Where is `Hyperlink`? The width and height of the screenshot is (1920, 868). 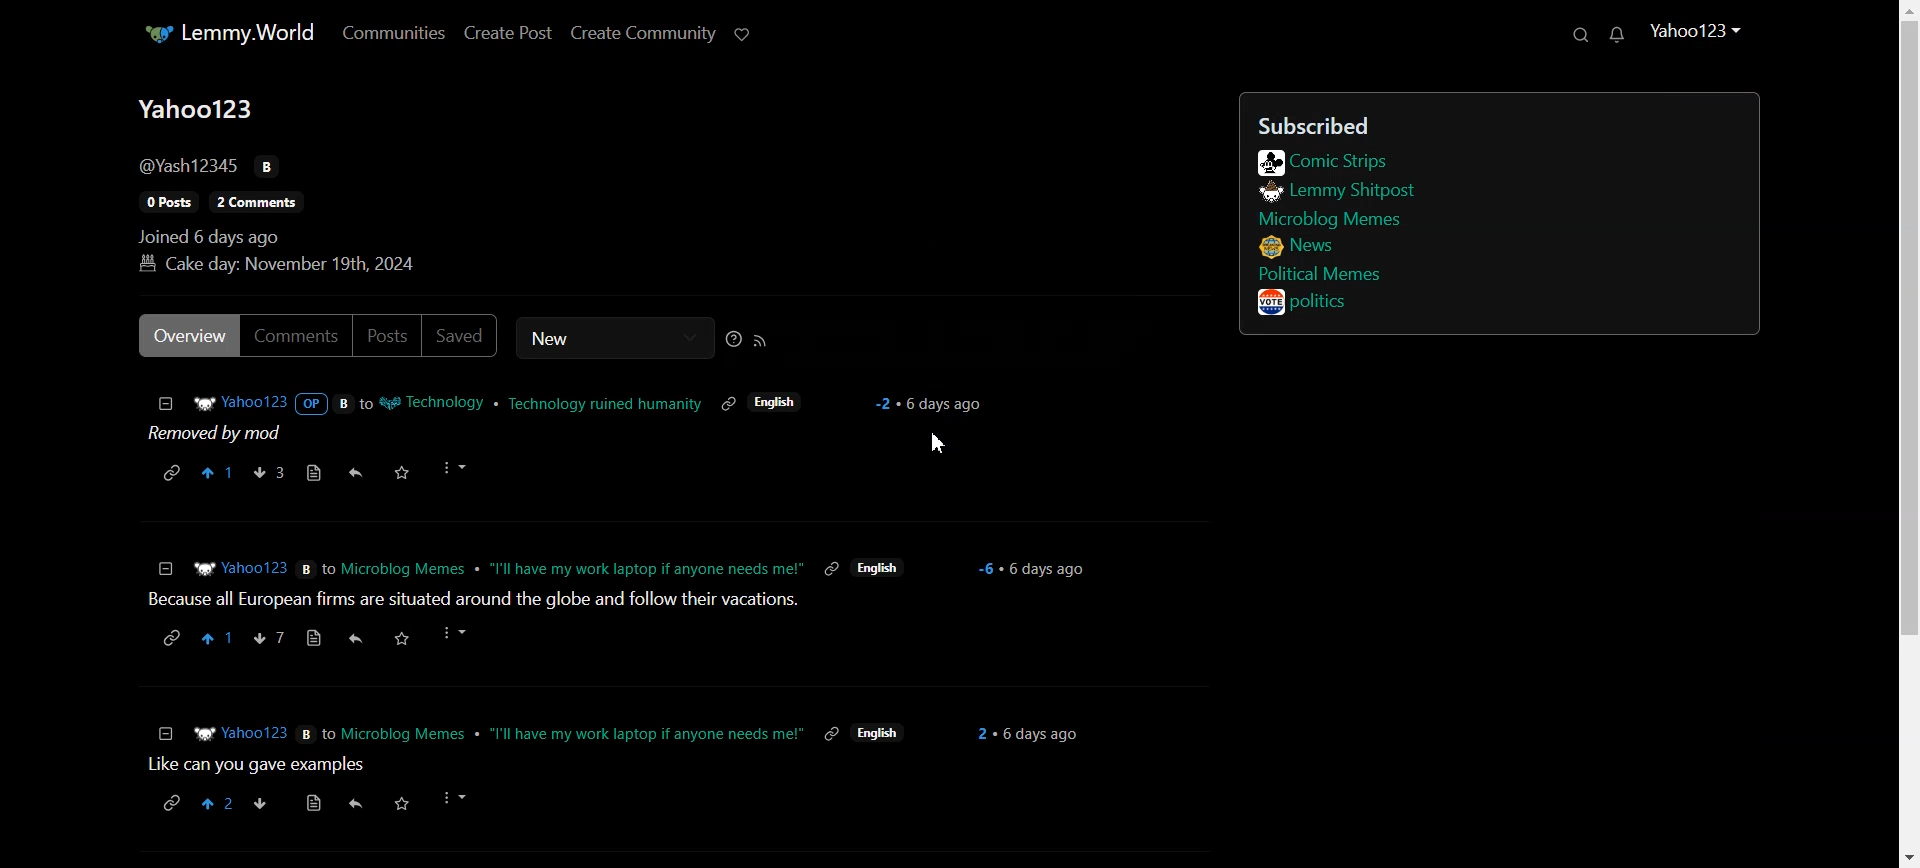 Hyperlink is located at coordinates (170, 471).